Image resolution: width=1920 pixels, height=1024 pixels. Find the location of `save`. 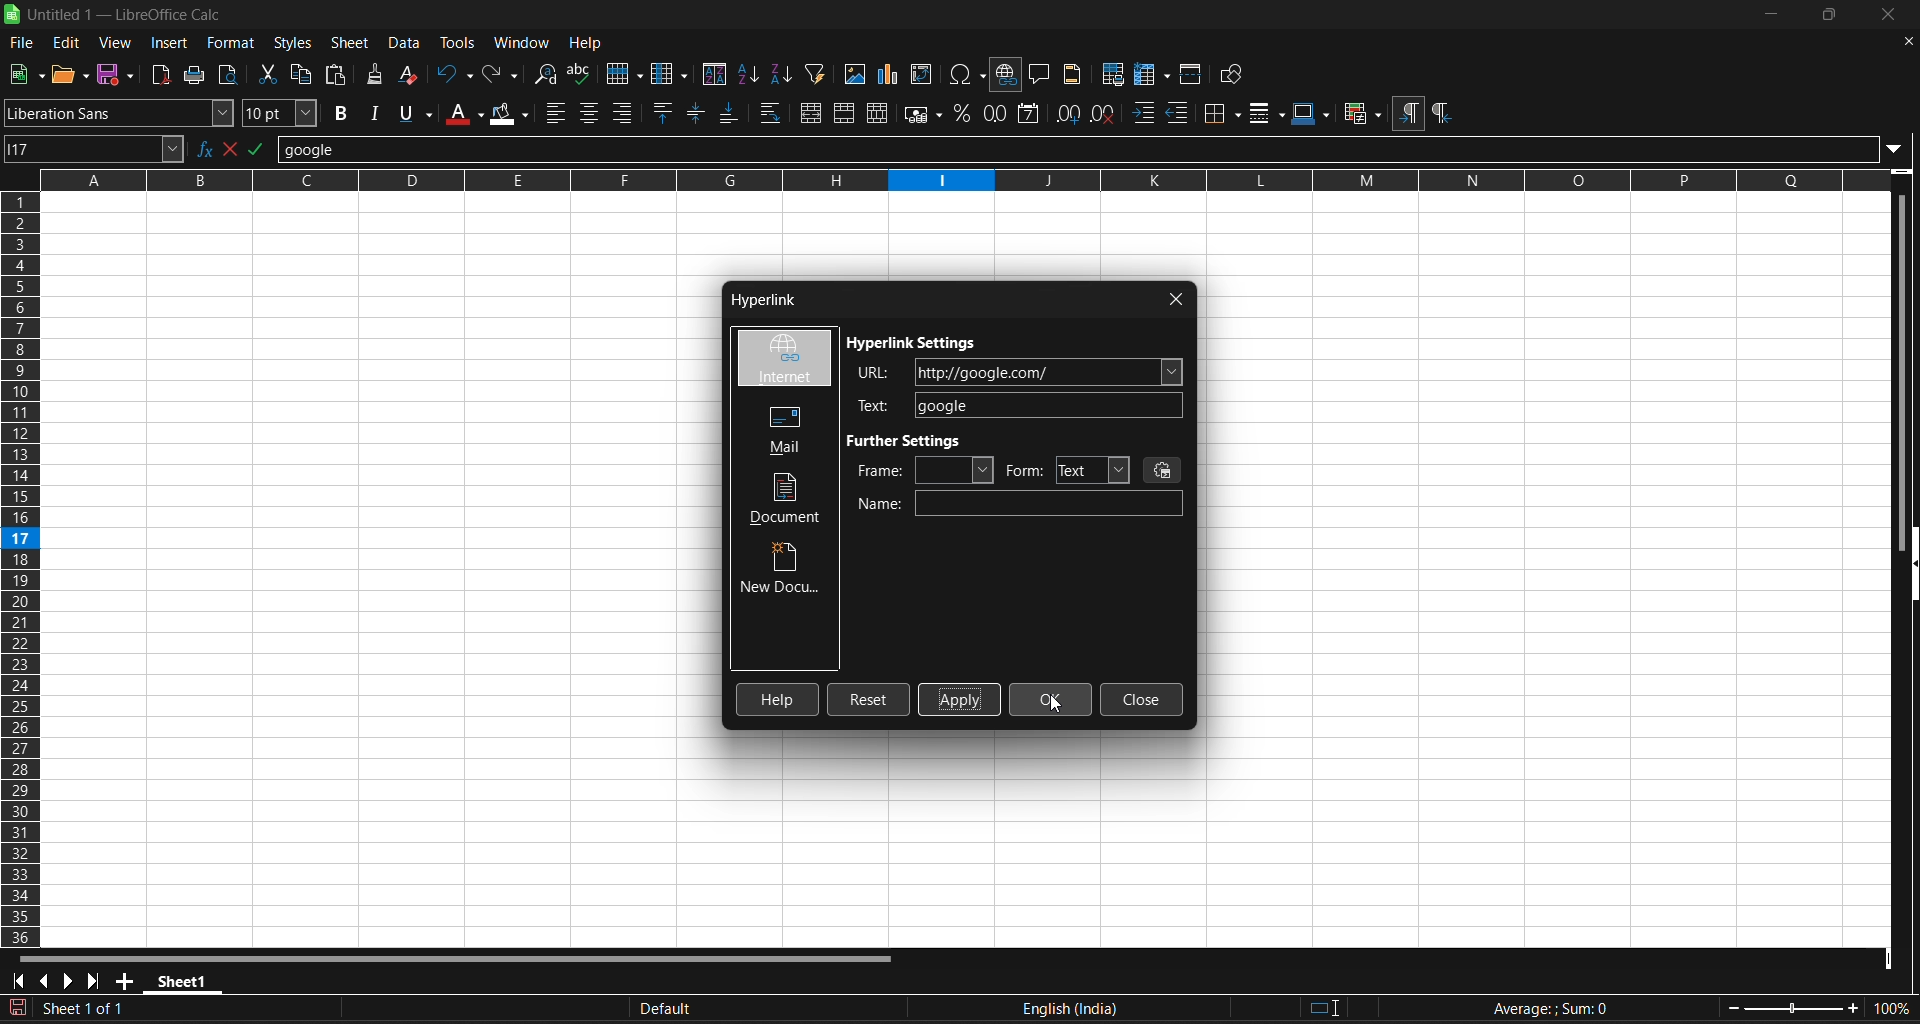

save is located at coordinates (26, 75).